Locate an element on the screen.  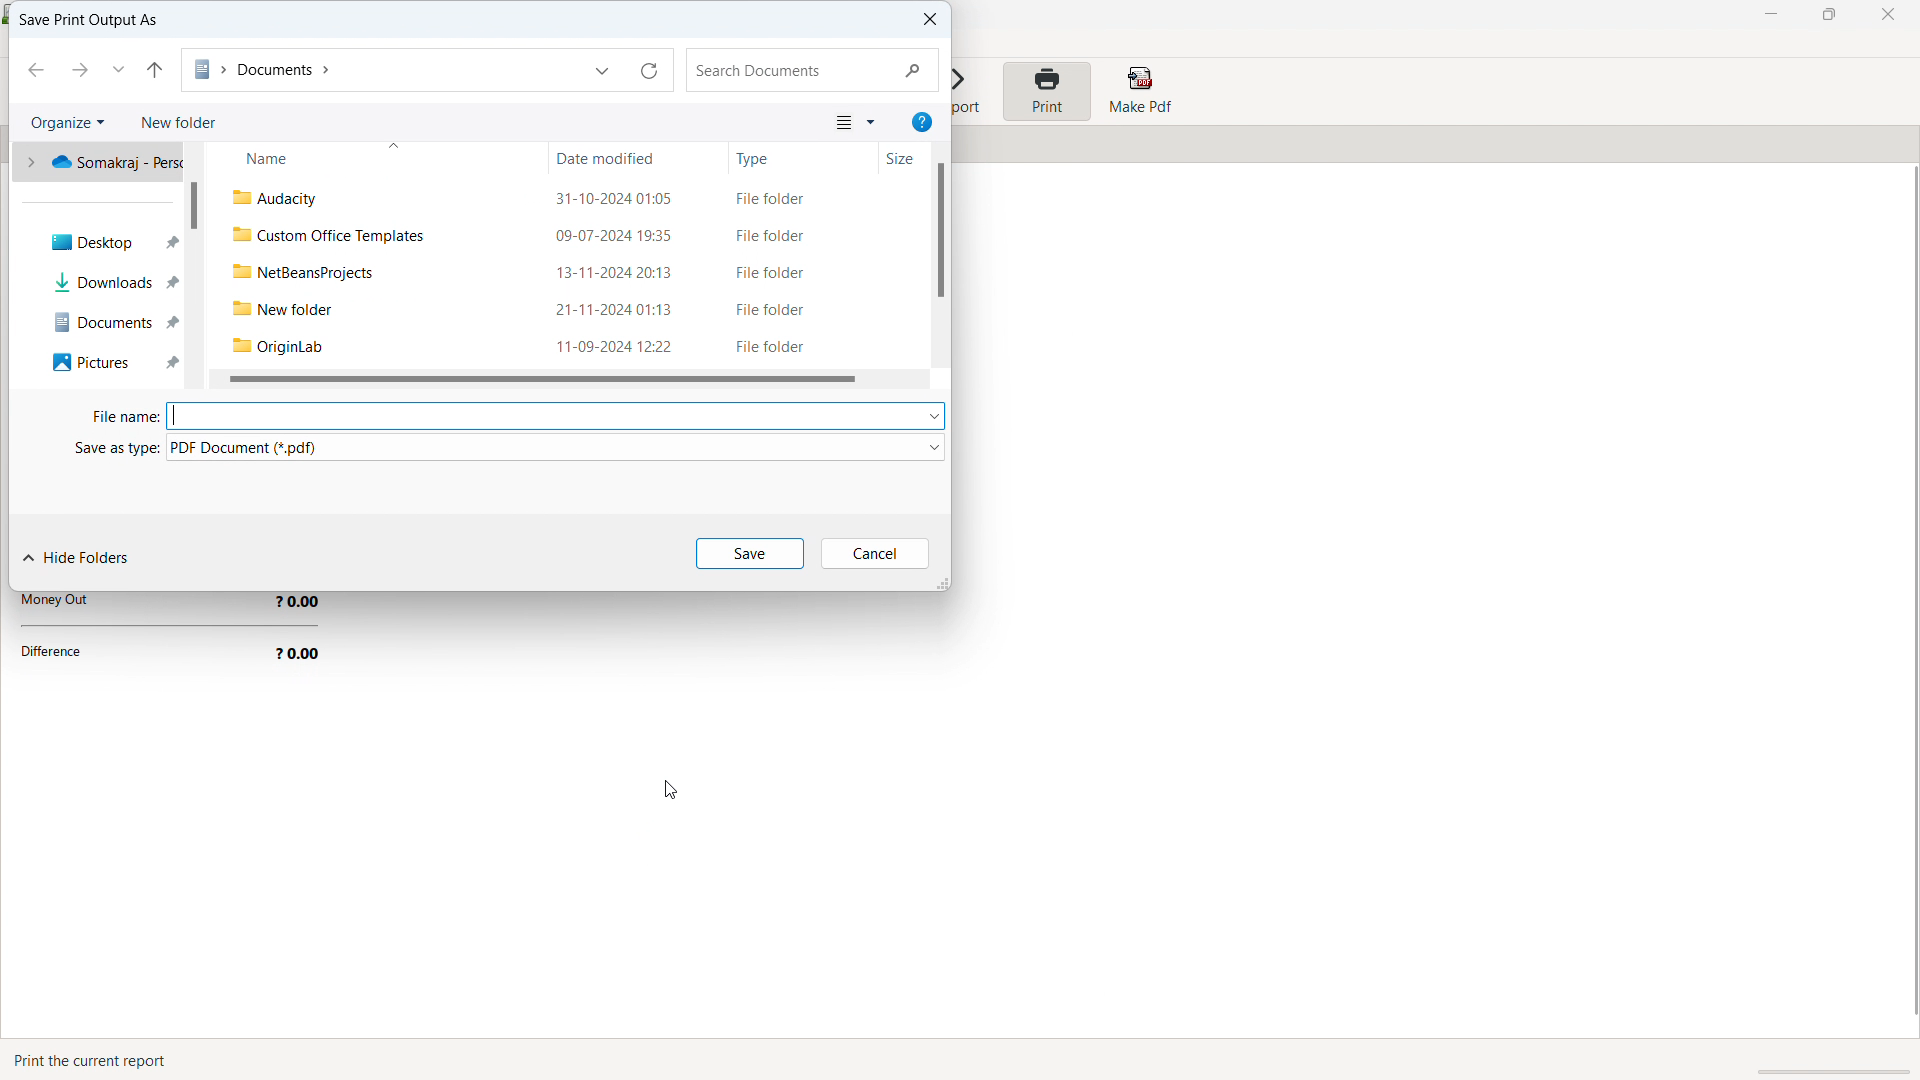
type is located at coordinates (789, 157).